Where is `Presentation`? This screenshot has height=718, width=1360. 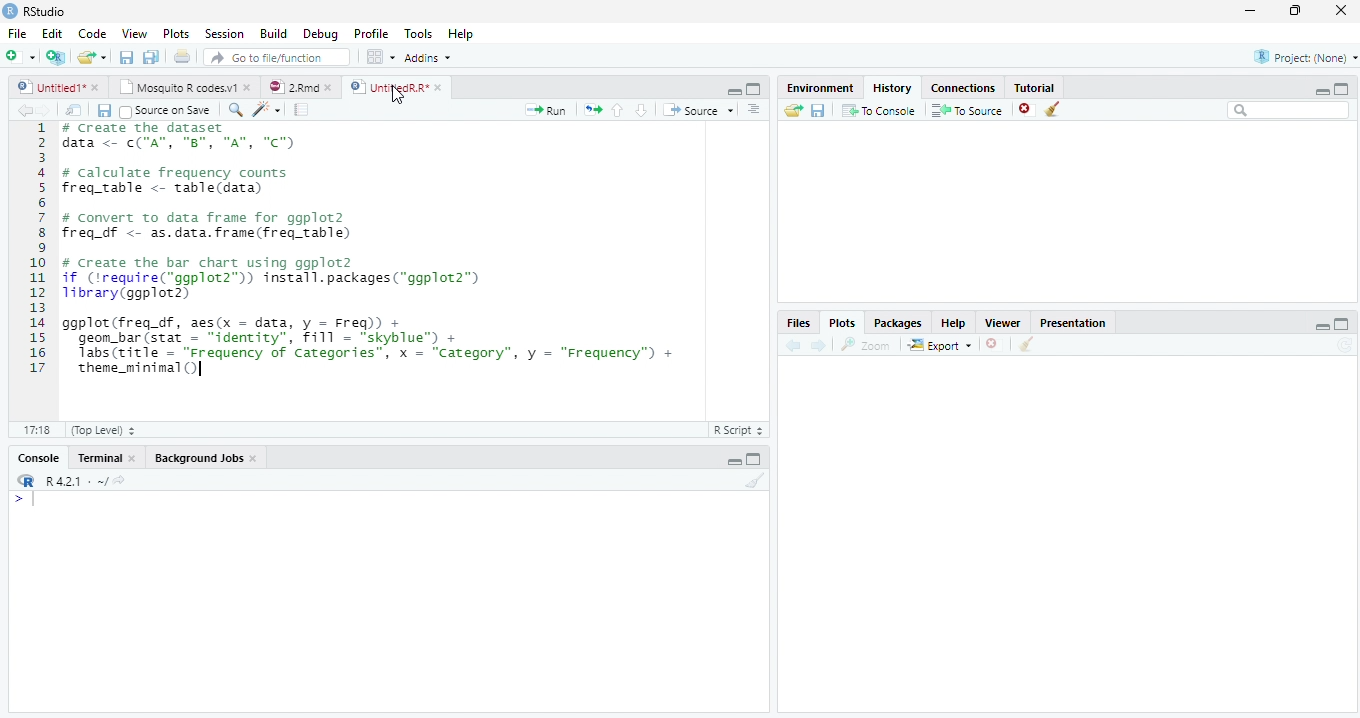
Presentation is located at coordinates (1073, 322).